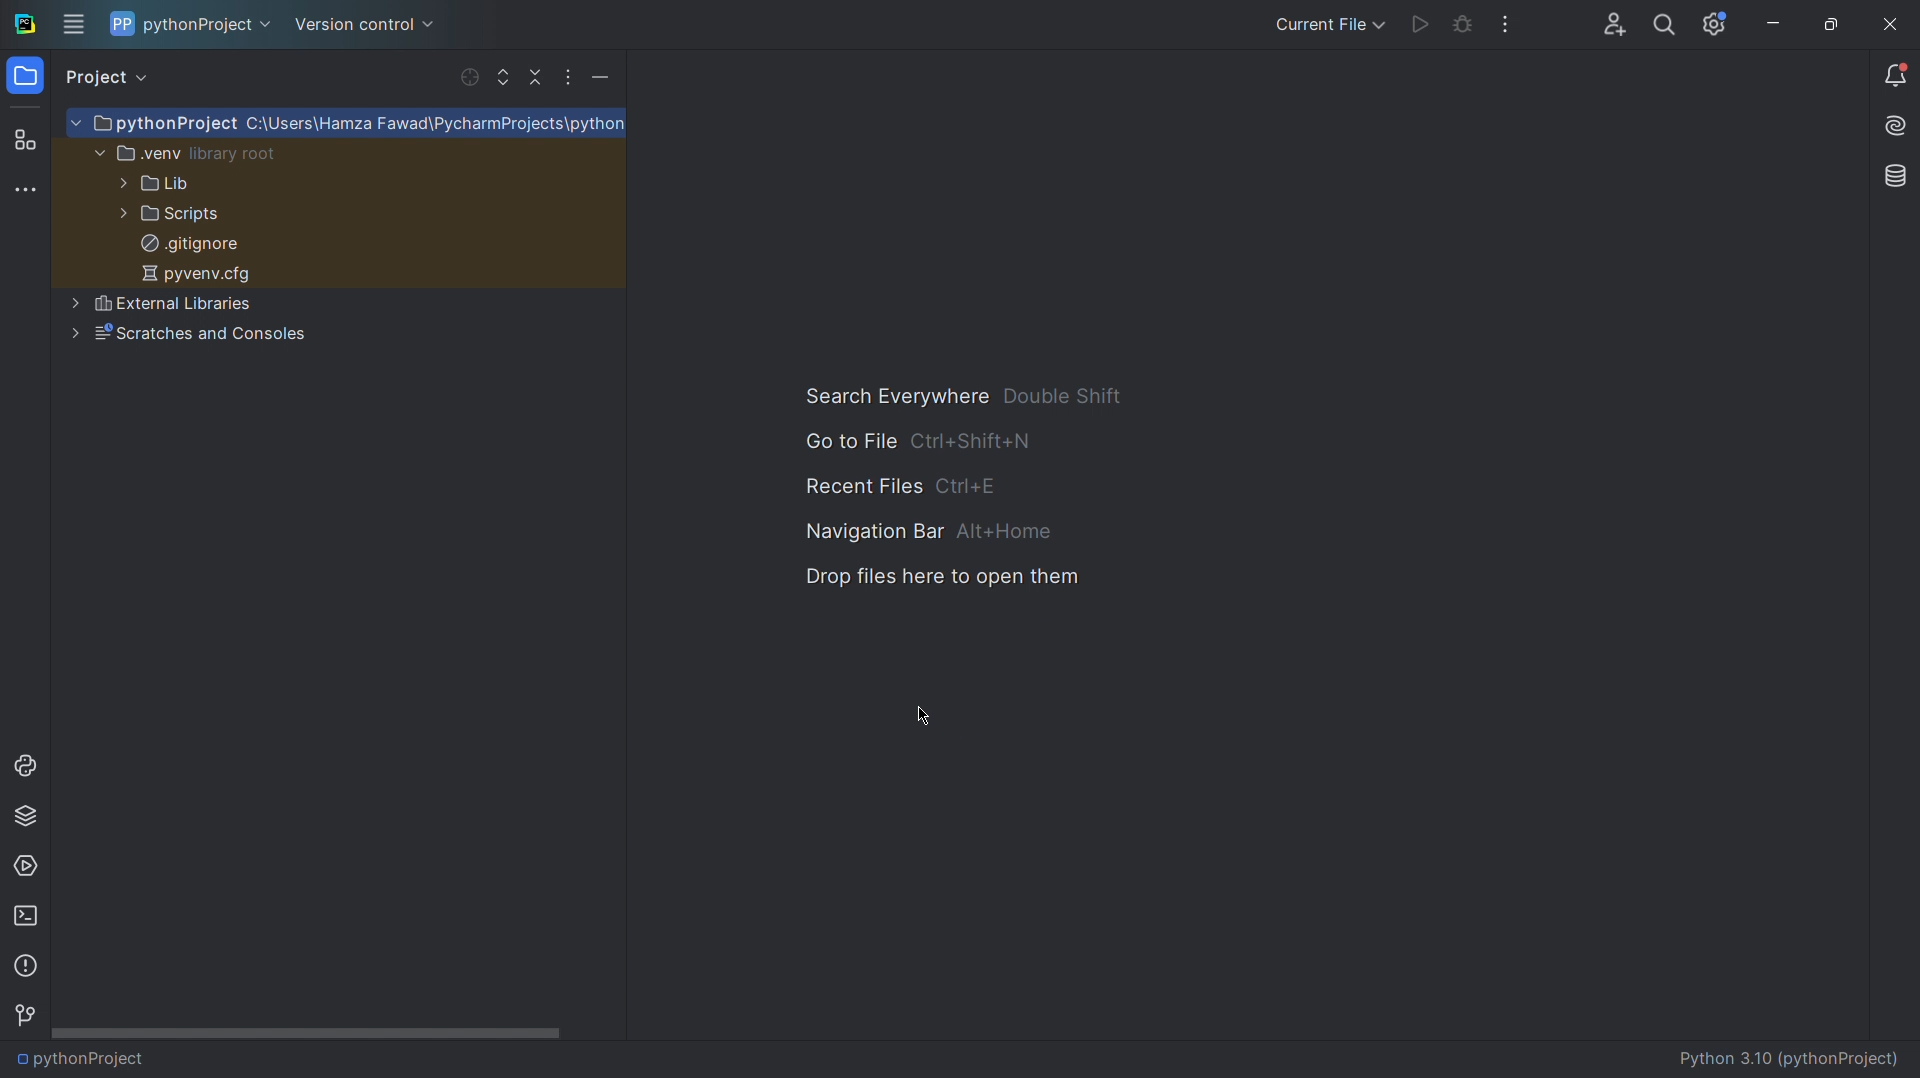  I want to click on External Librarires, so click(164, 302).